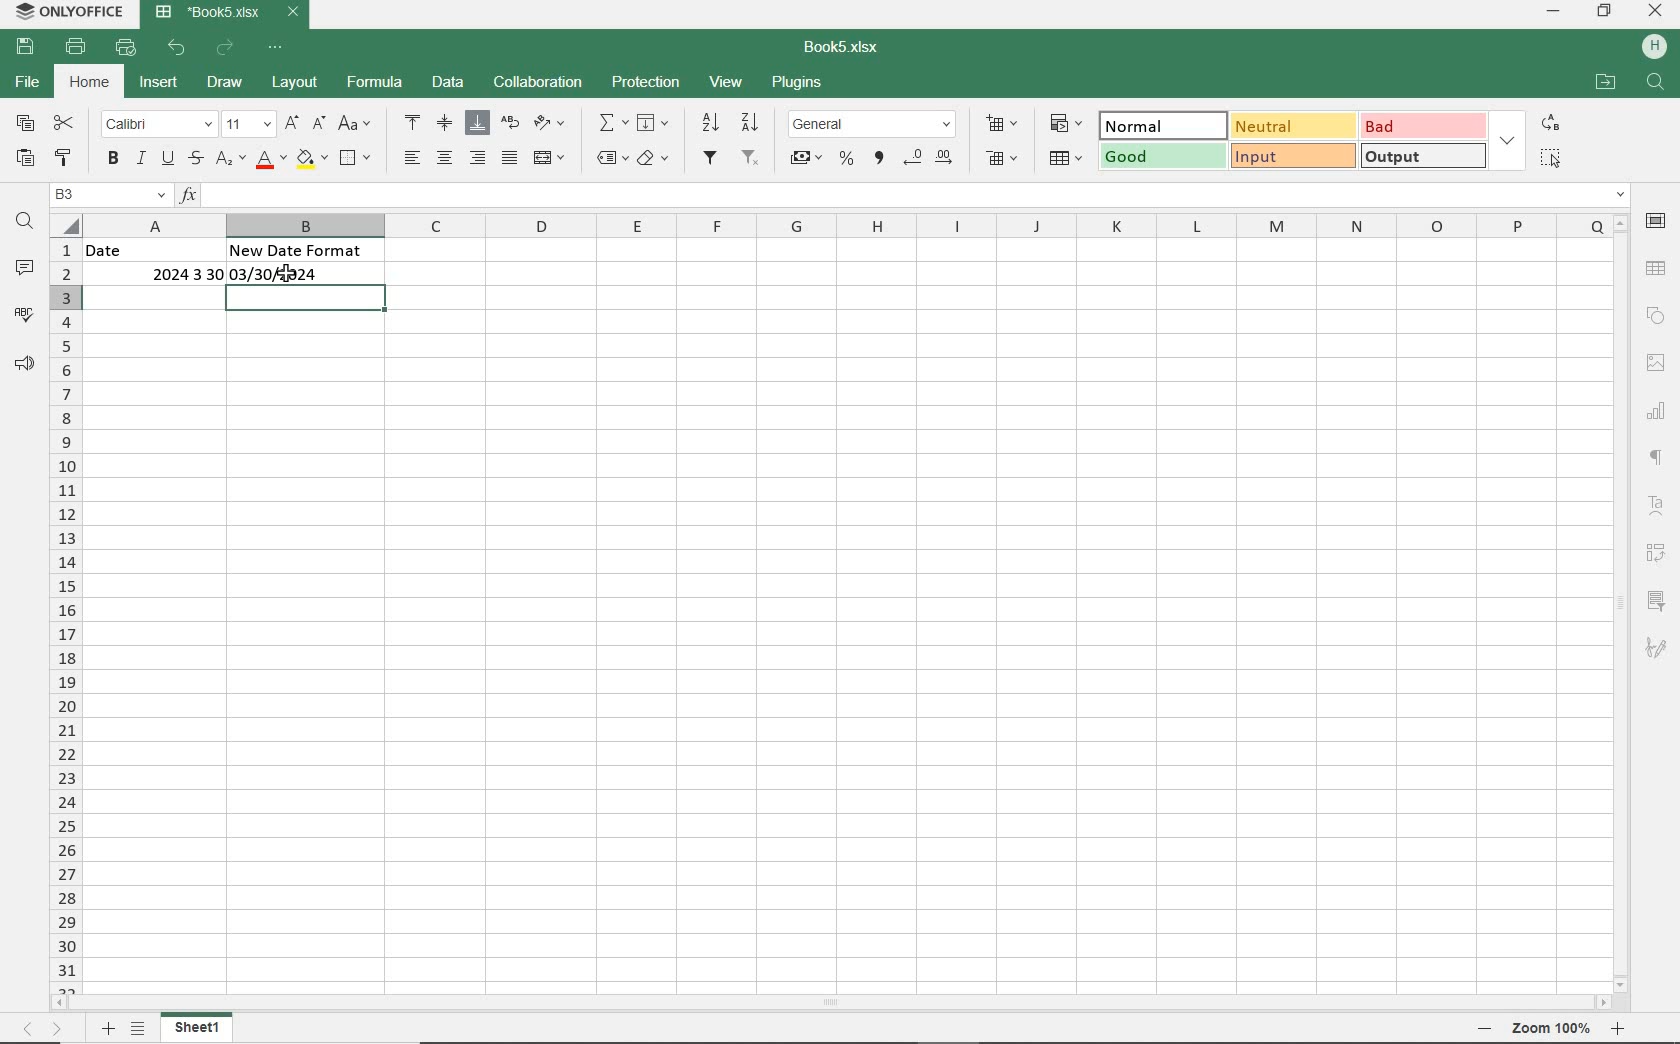 This screenshot has width=1680, height=1044. Describe the element at coordinates (1657, 221) in the screenshot. I see `CELL SETTINGS` at that location.